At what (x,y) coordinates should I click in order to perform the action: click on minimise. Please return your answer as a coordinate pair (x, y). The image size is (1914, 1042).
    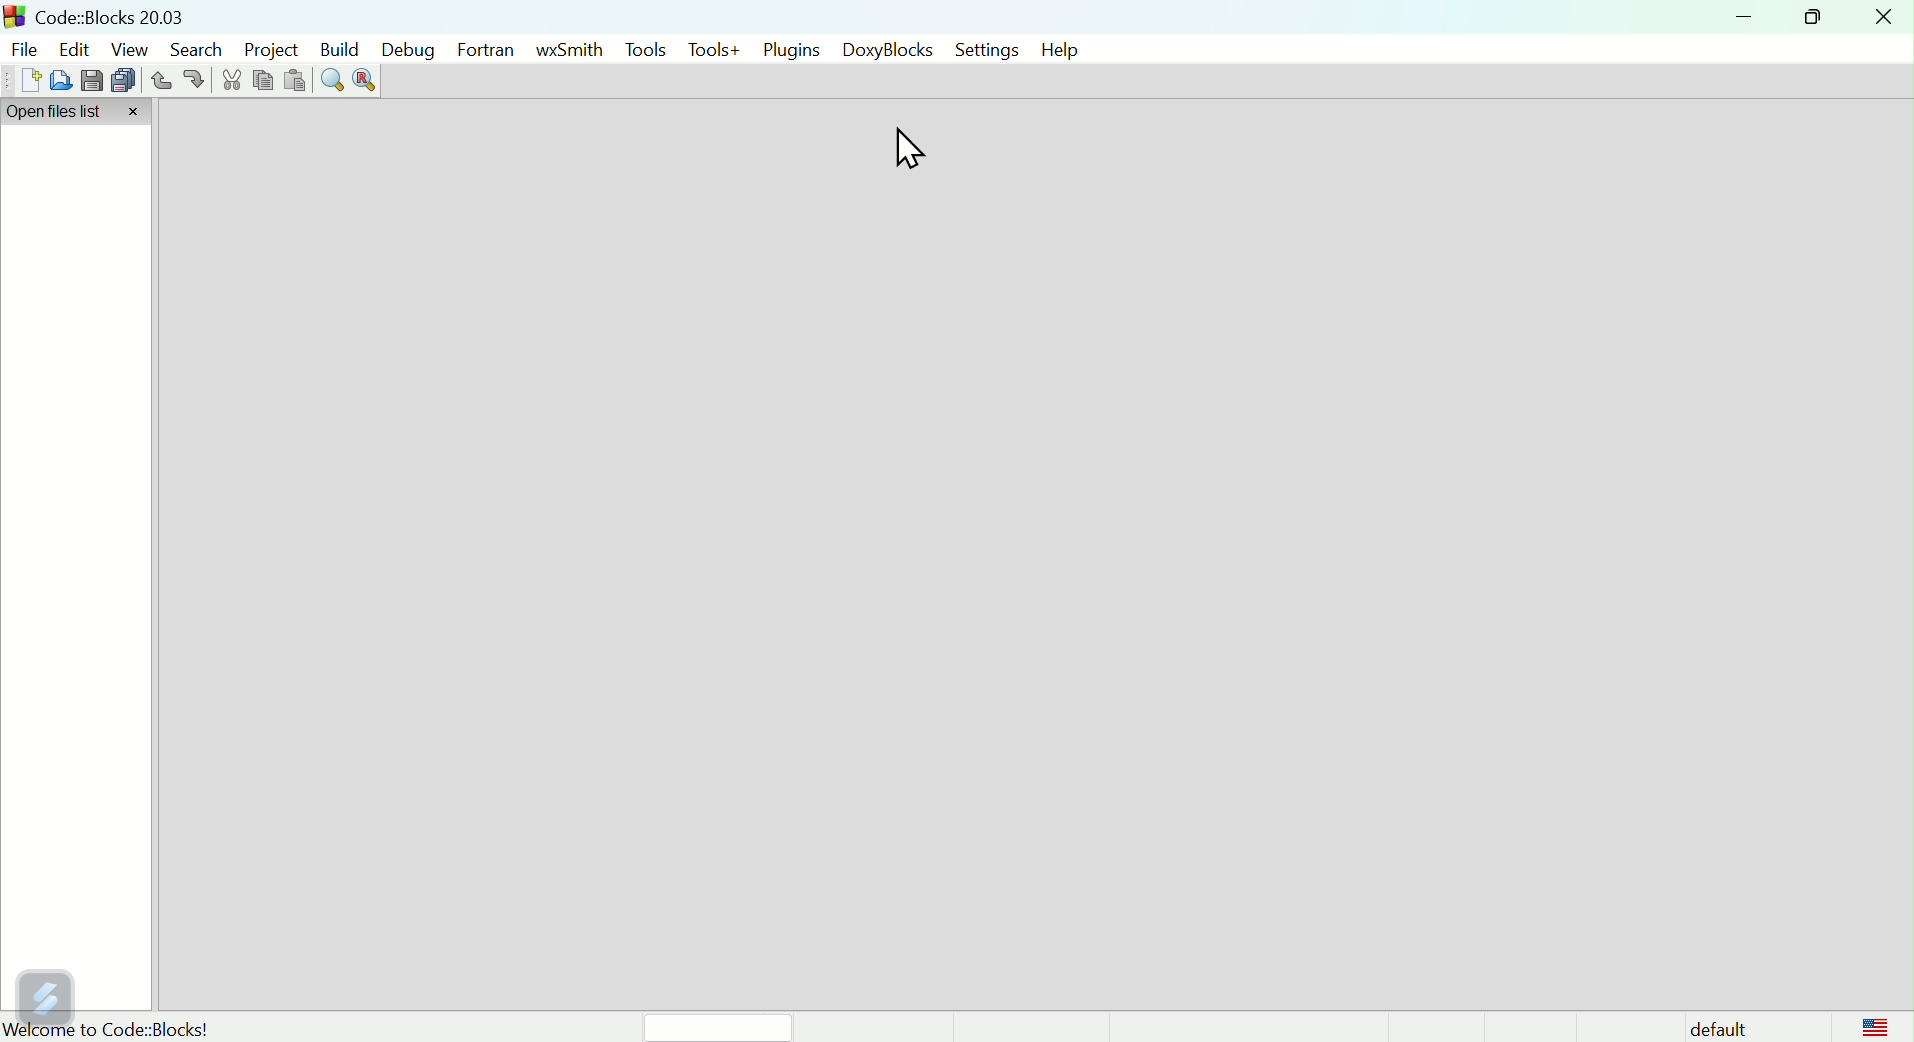
    Looking at the image, I should click on (1745, 16).